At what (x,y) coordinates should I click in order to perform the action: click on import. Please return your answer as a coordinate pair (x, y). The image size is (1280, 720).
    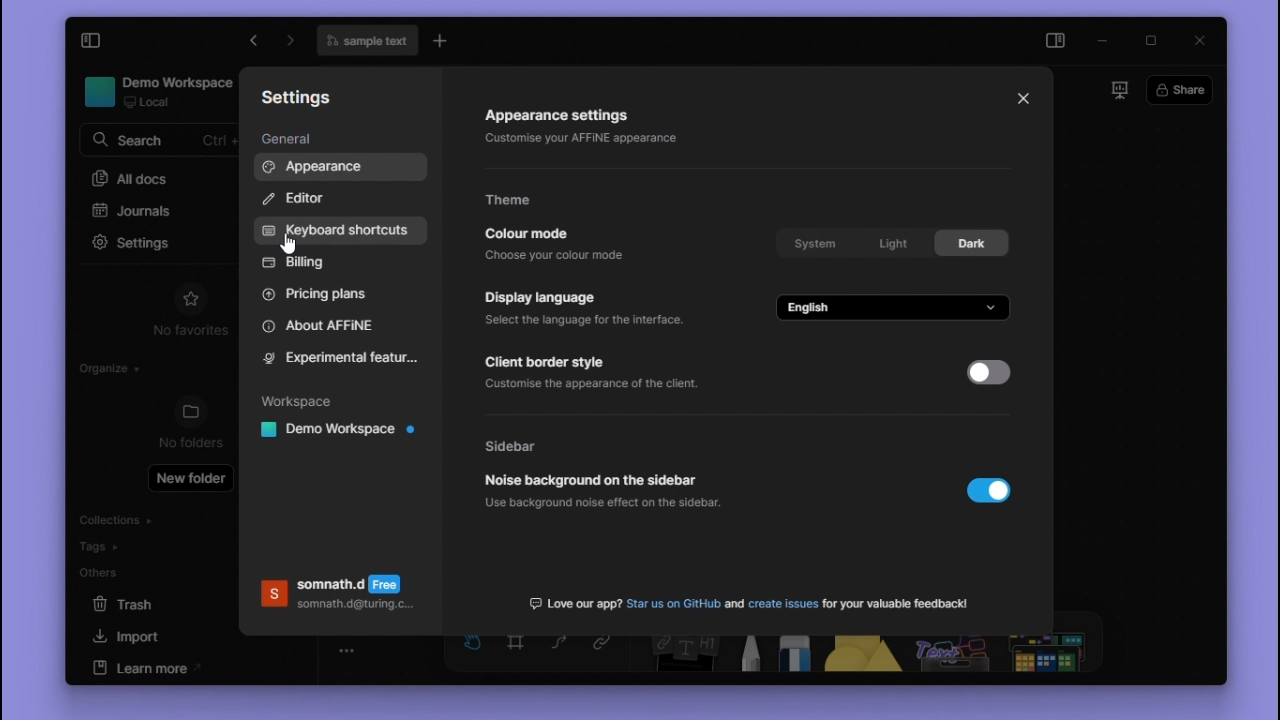
    Looking at the image, I should click on (154, 636).